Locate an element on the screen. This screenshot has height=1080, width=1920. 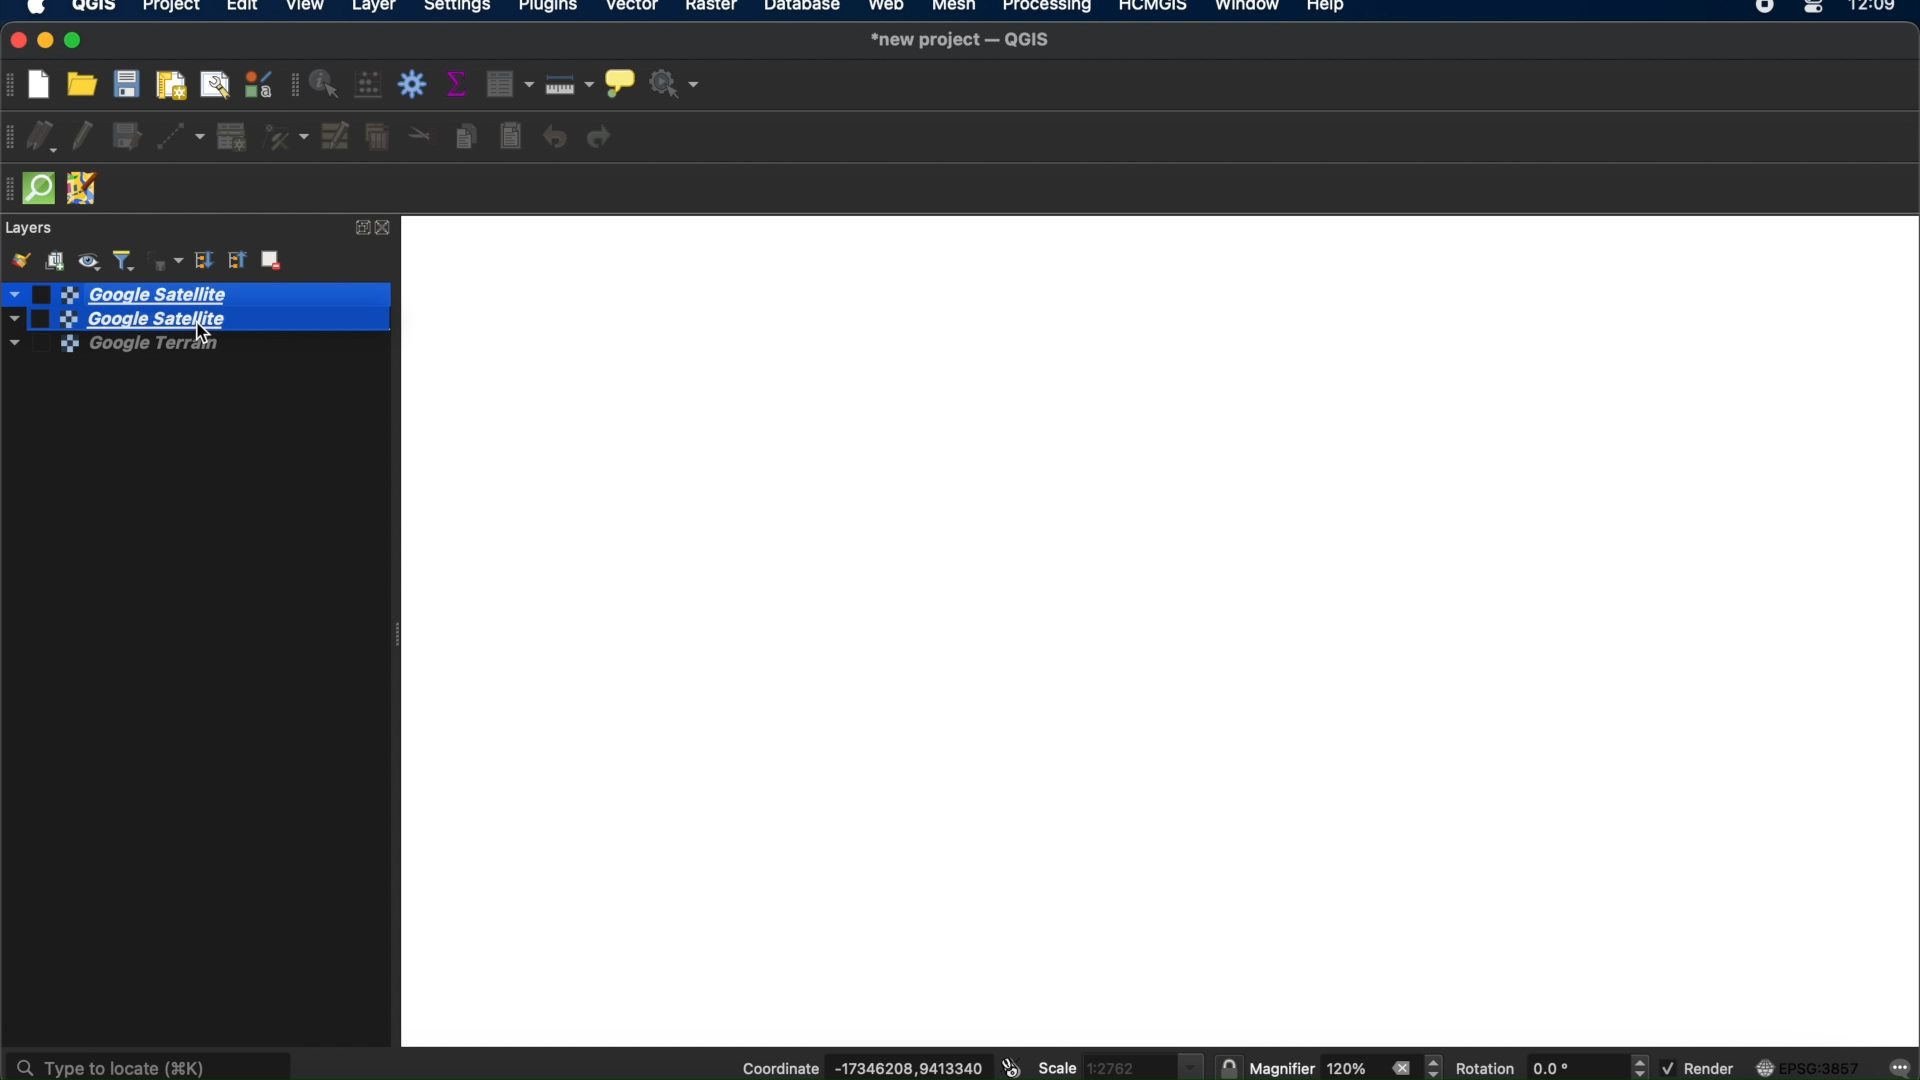
google terrain is located at coordinates (120, 346).